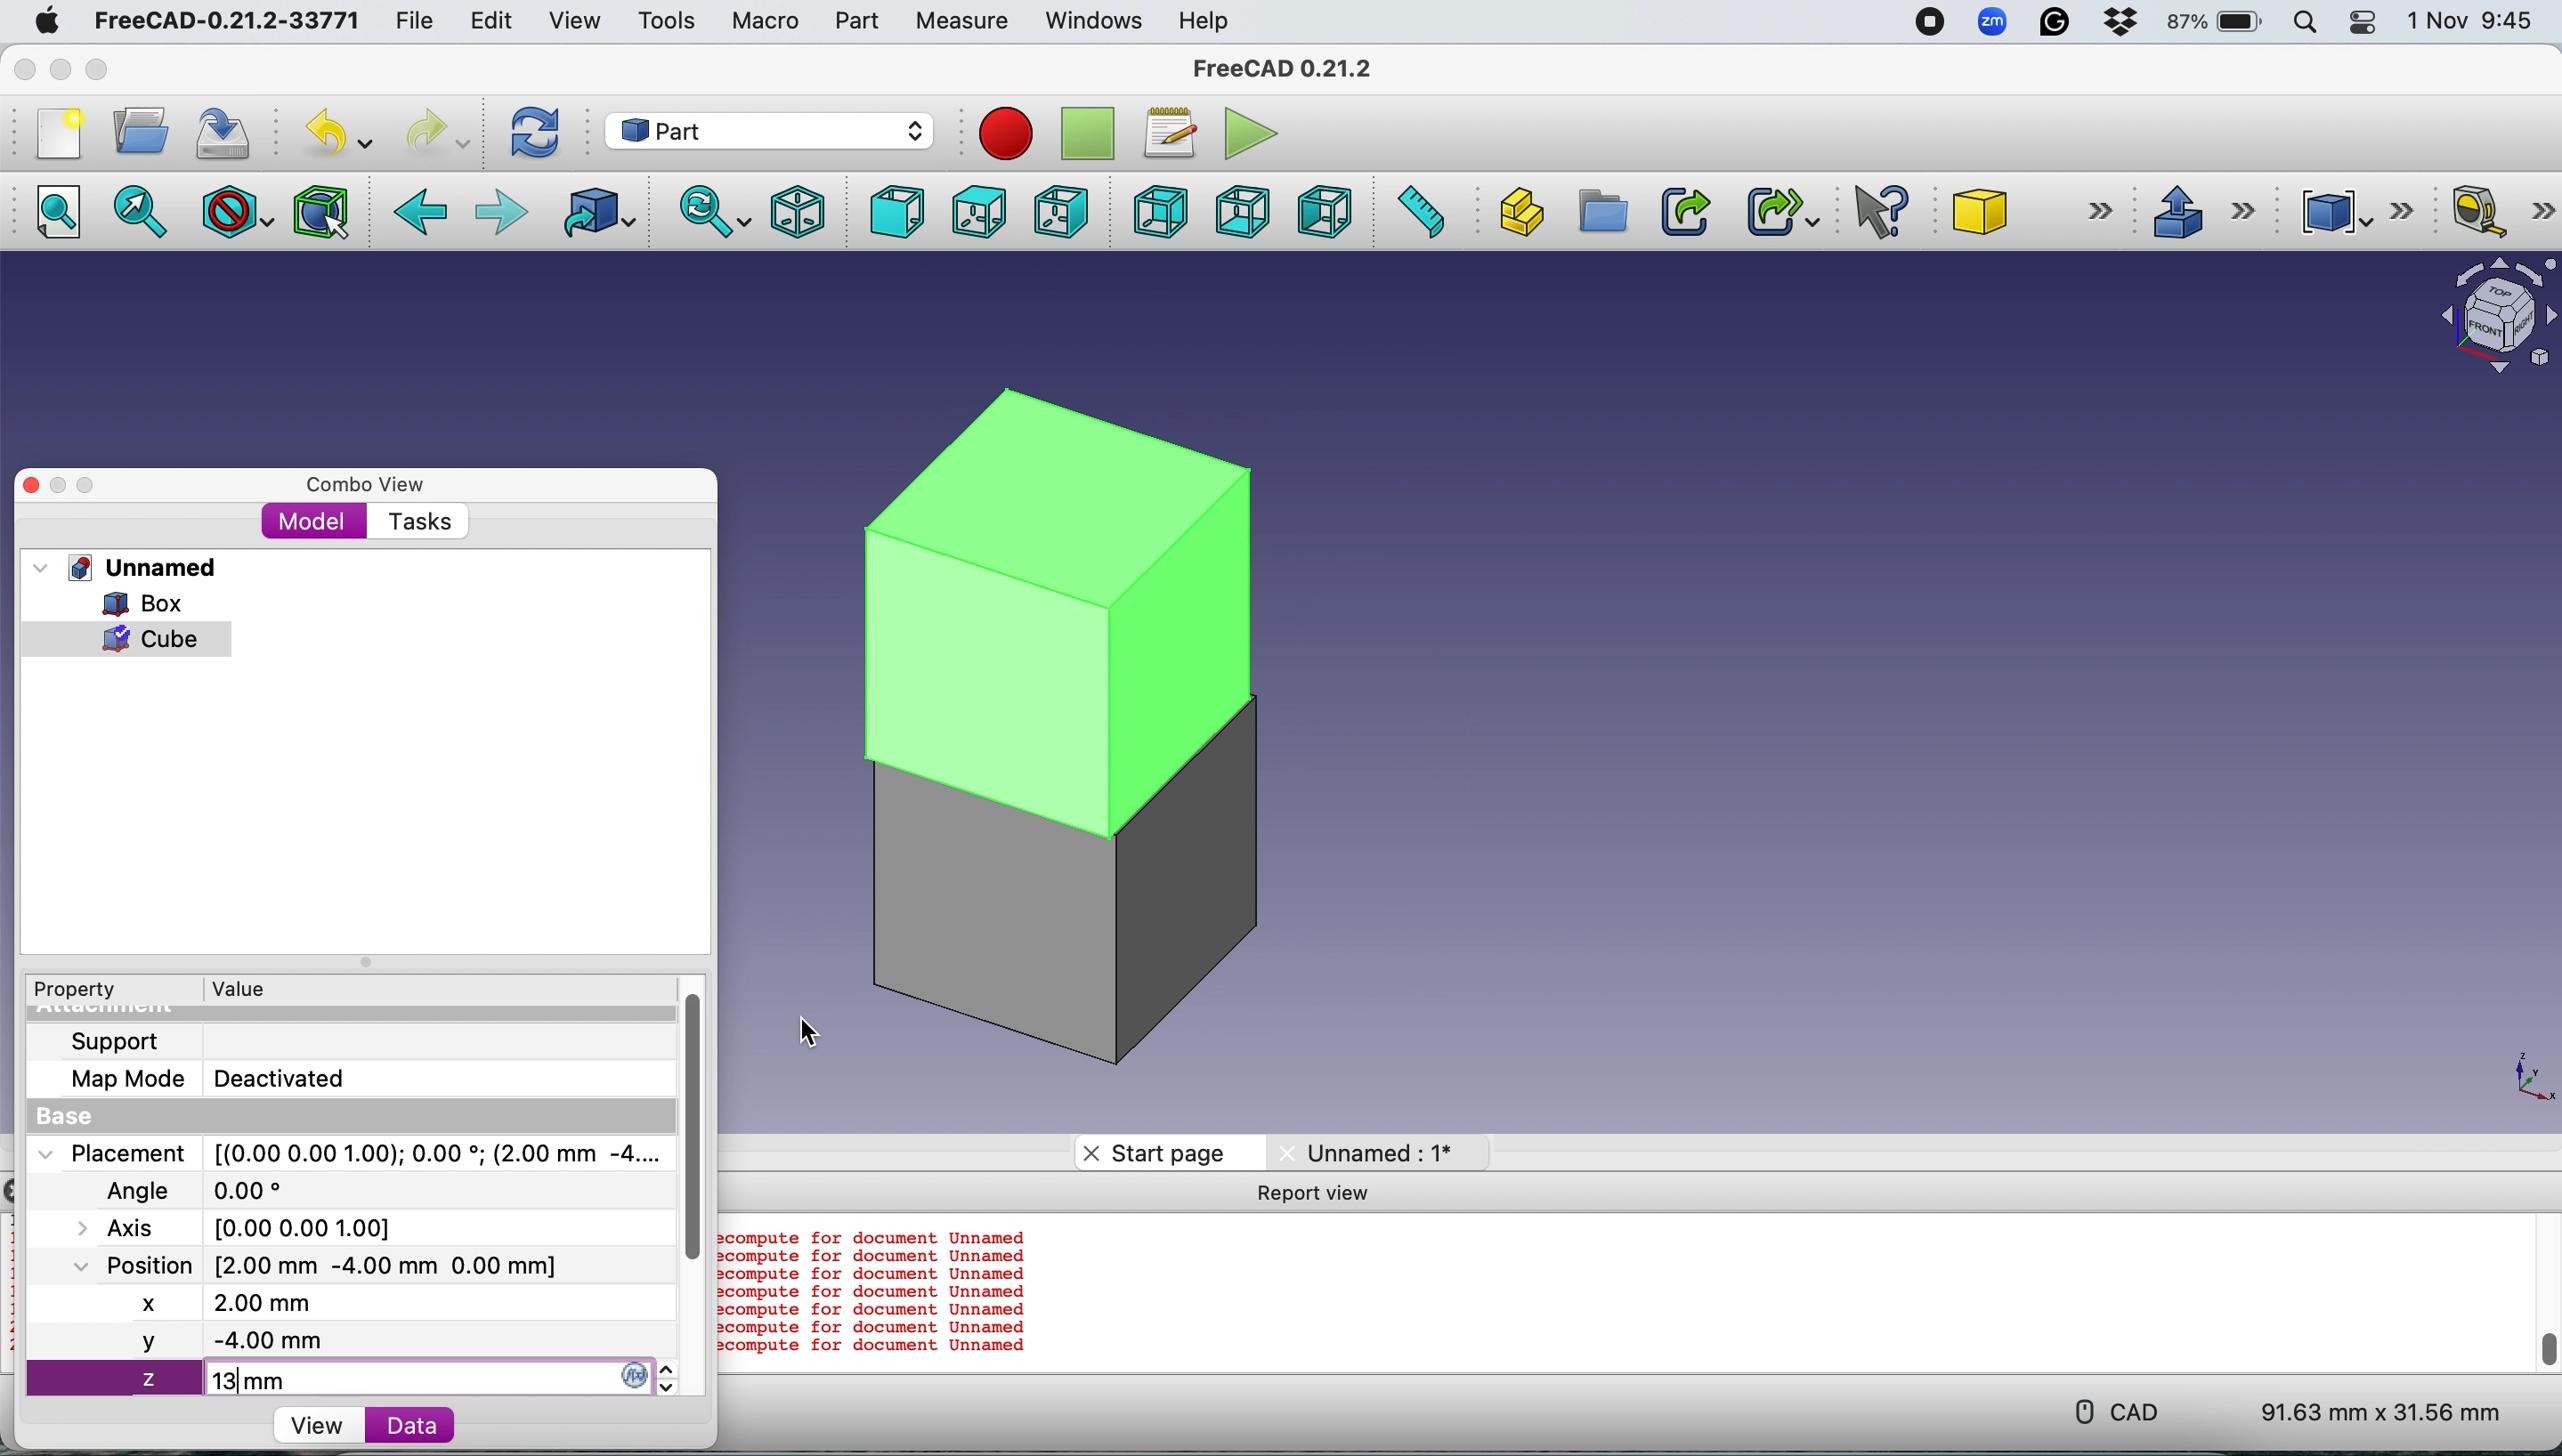  Describe the element at coordinates (60, 69) in the screenshot. I see `minimise` at that location.